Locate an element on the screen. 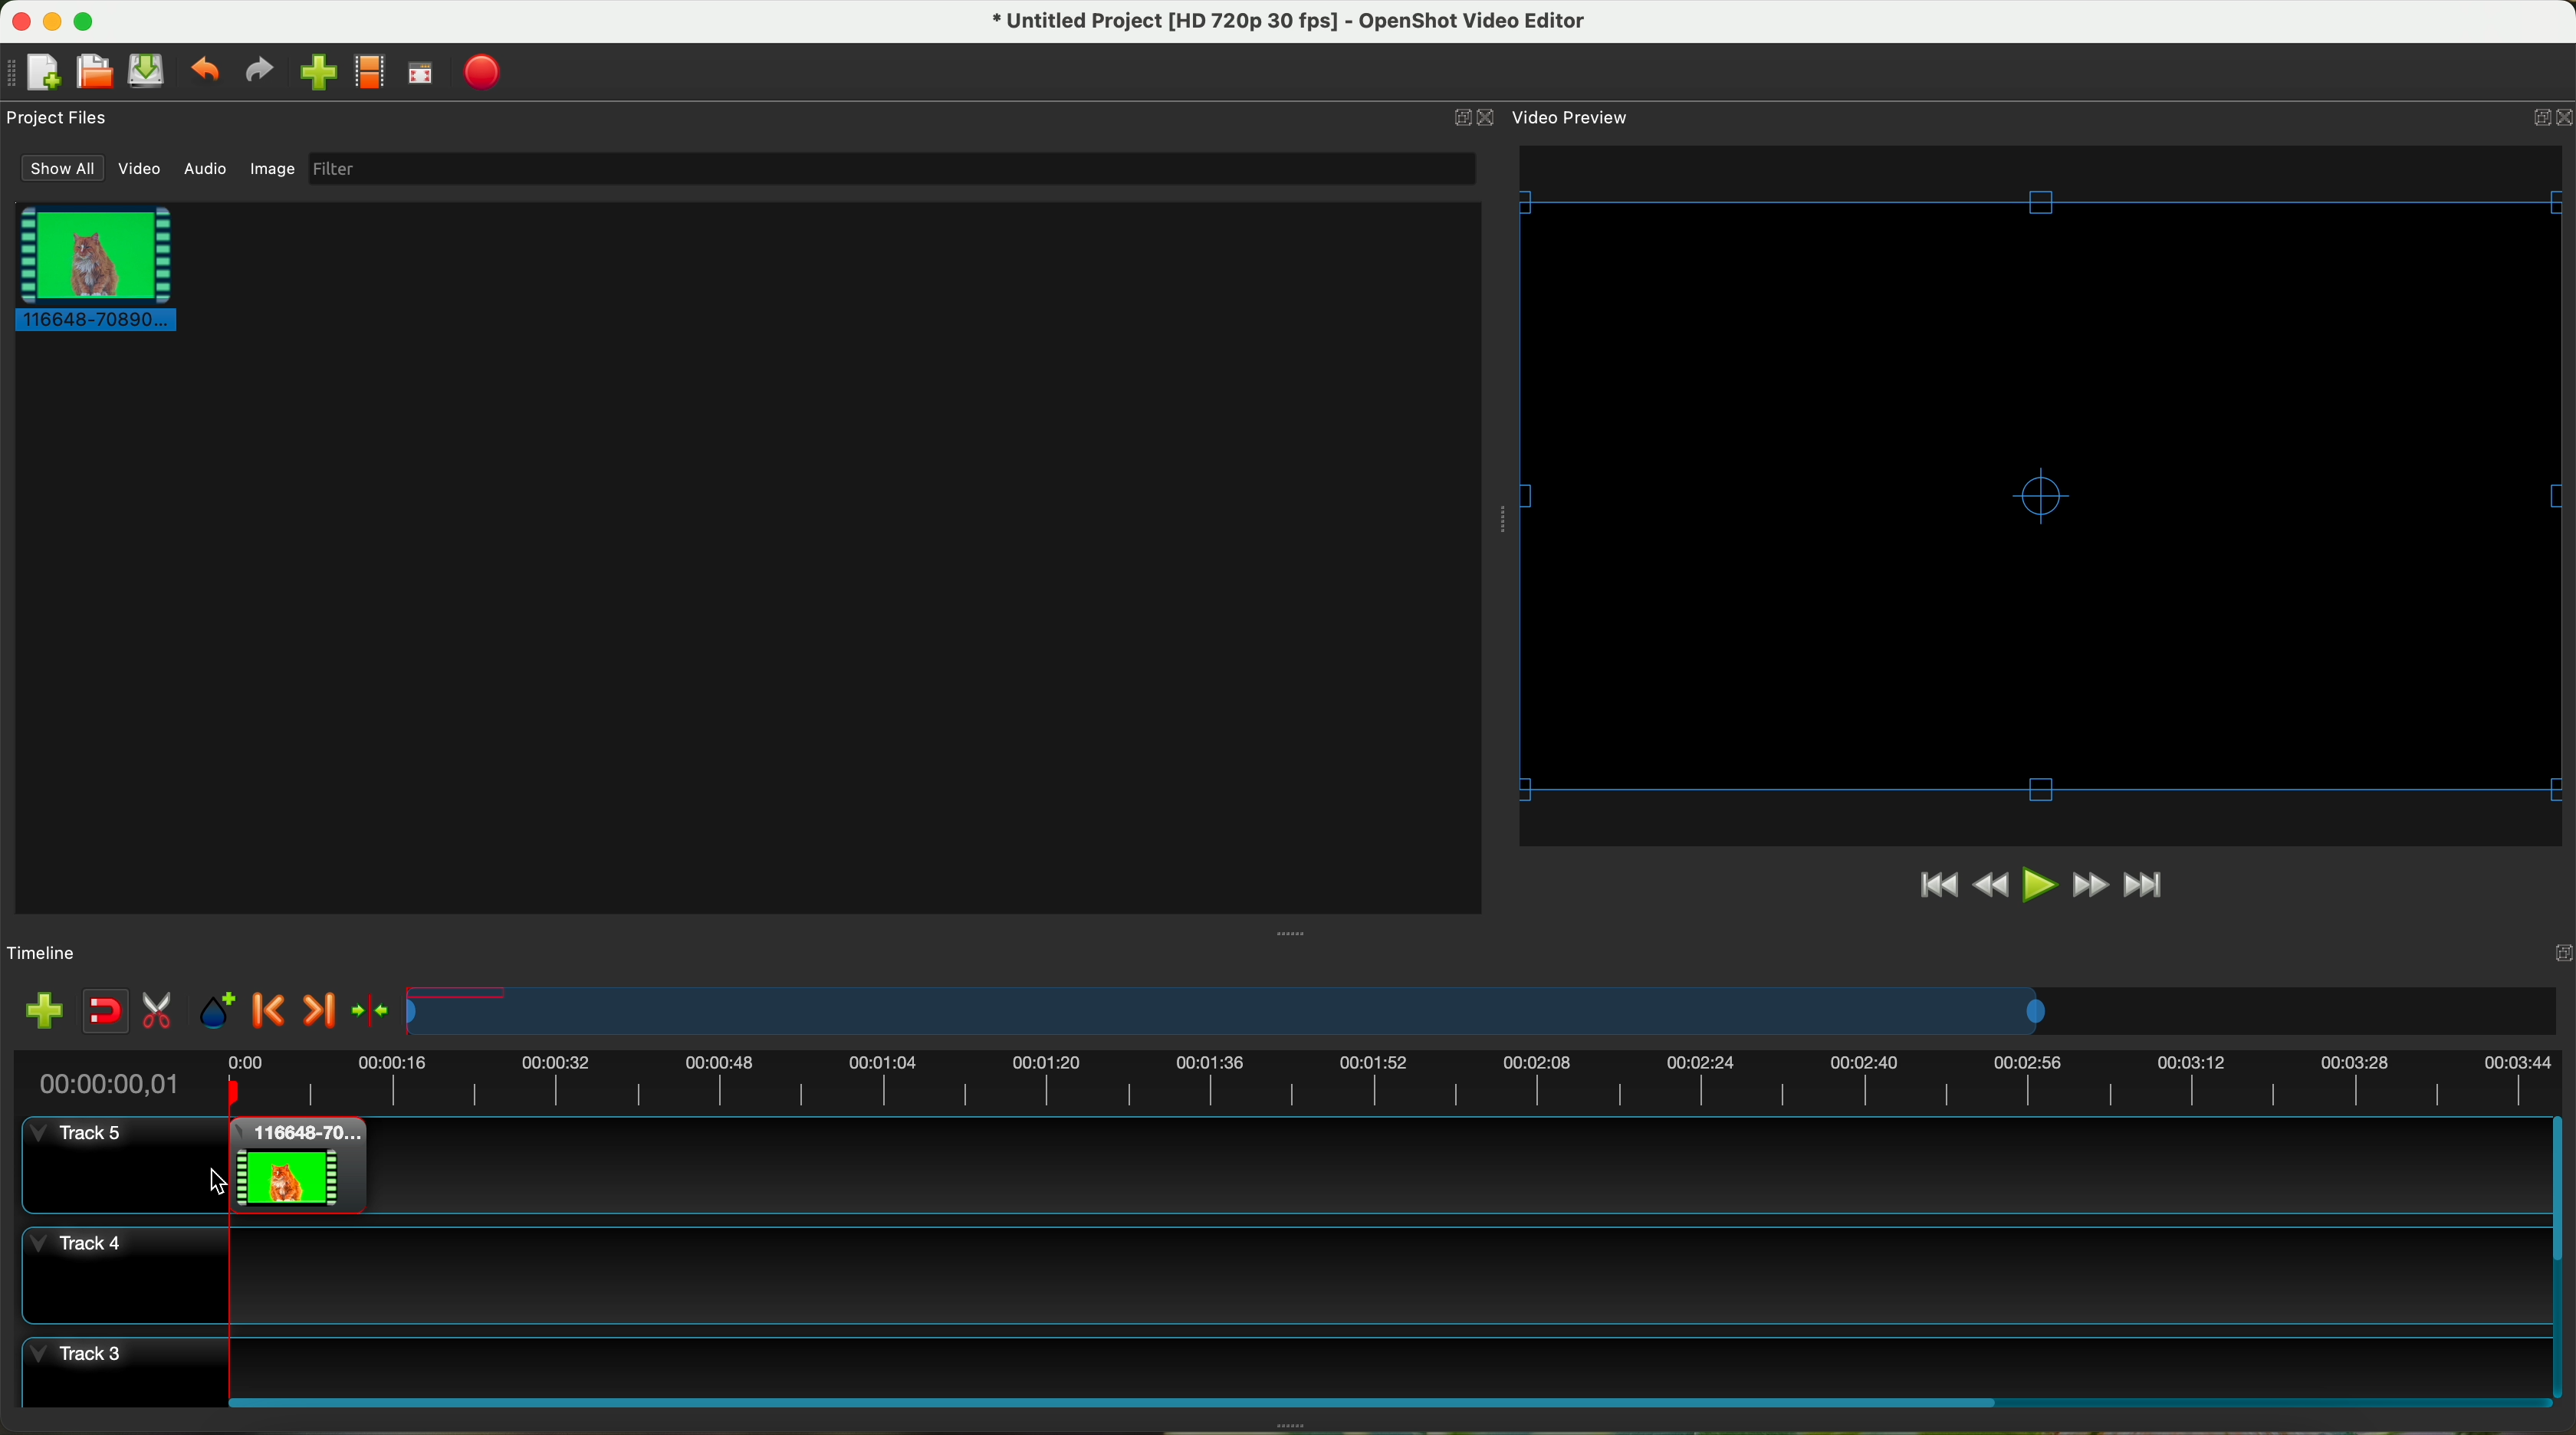 The image size is (2576, 1435). disable snapping is located at coordinates (106, 1011).